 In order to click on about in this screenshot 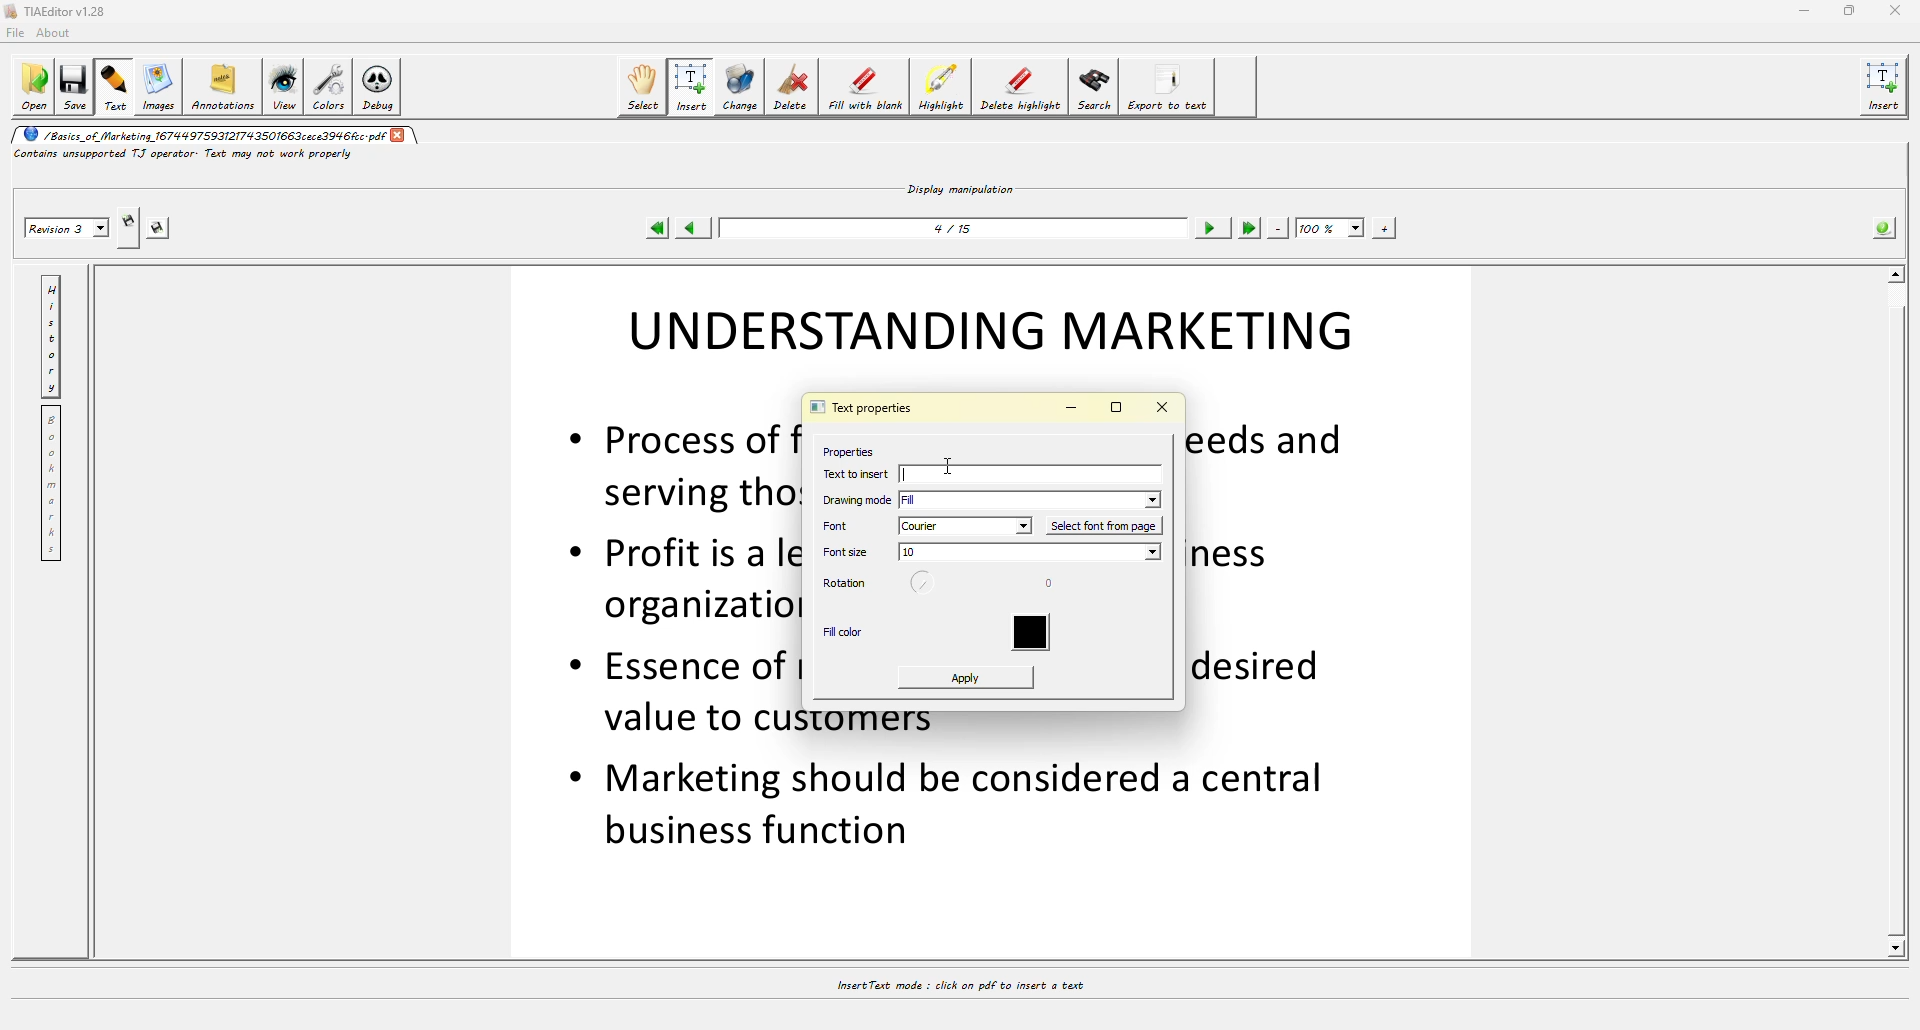, I will do `click(58, 33)`.